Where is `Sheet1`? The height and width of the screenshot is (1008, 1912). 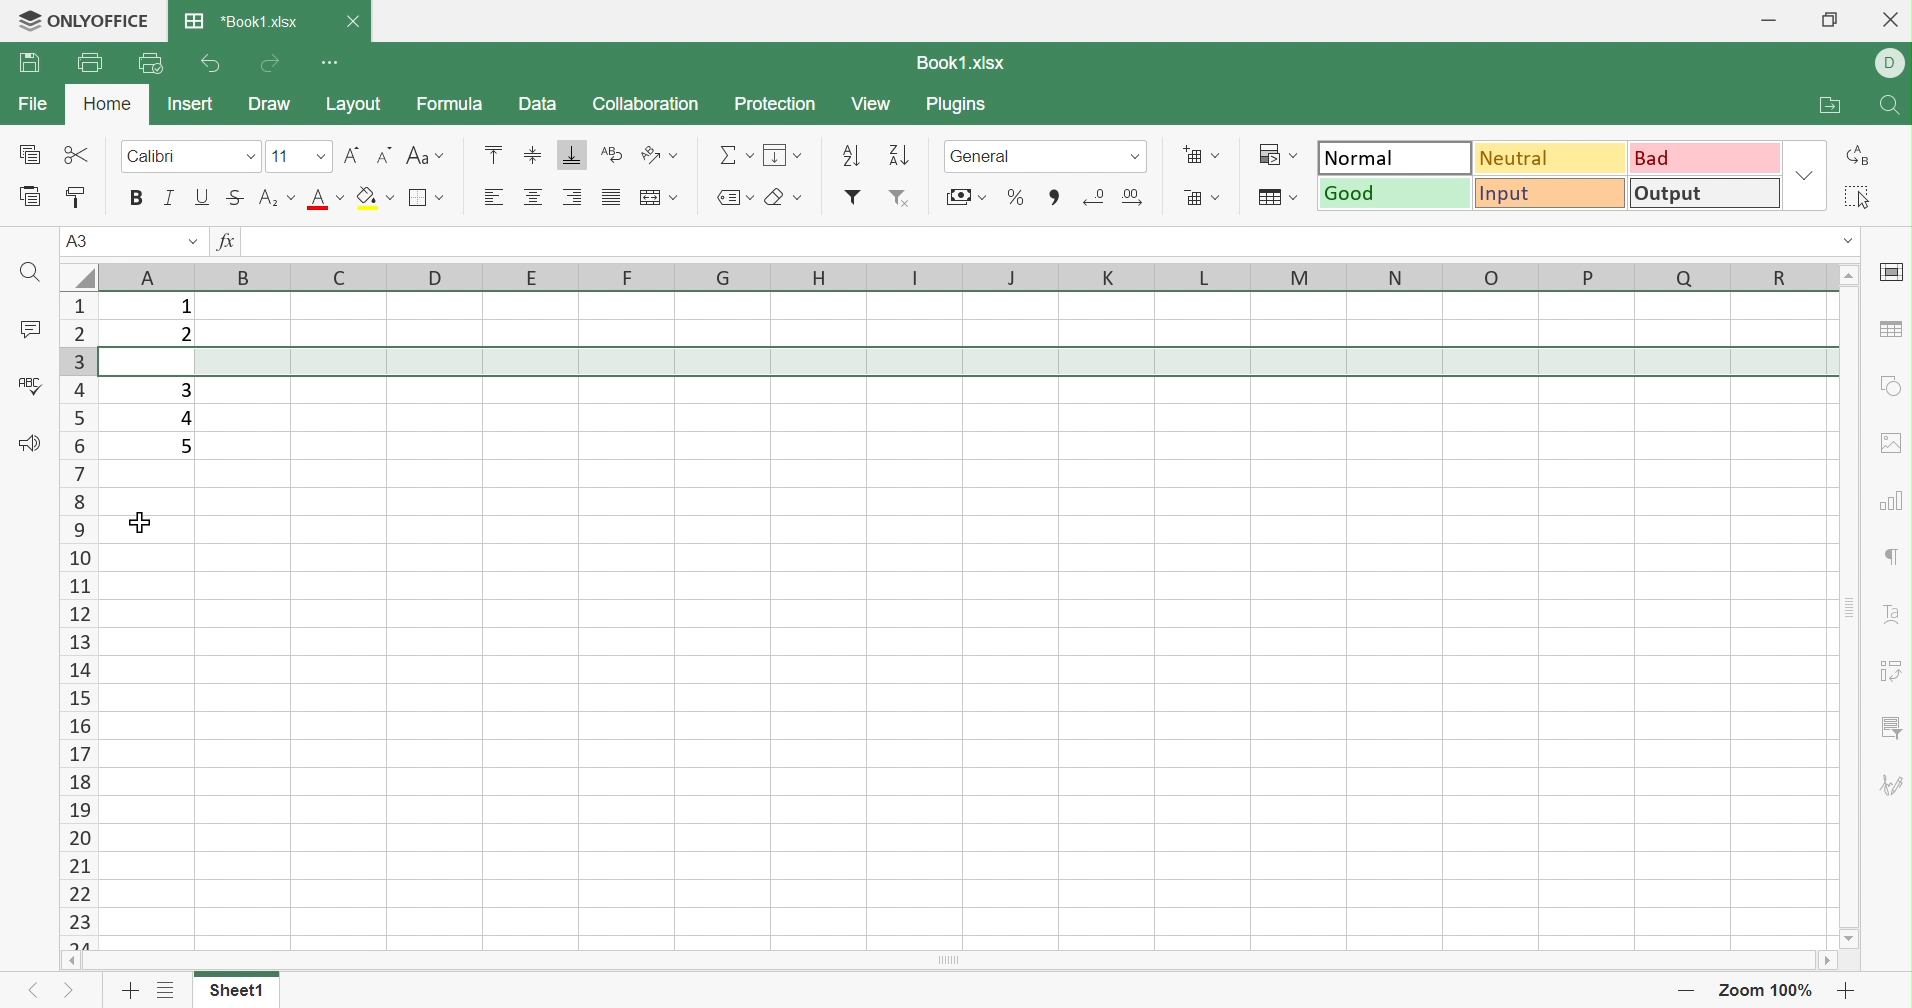 Sheet1 is located at coordinates (239, 991).